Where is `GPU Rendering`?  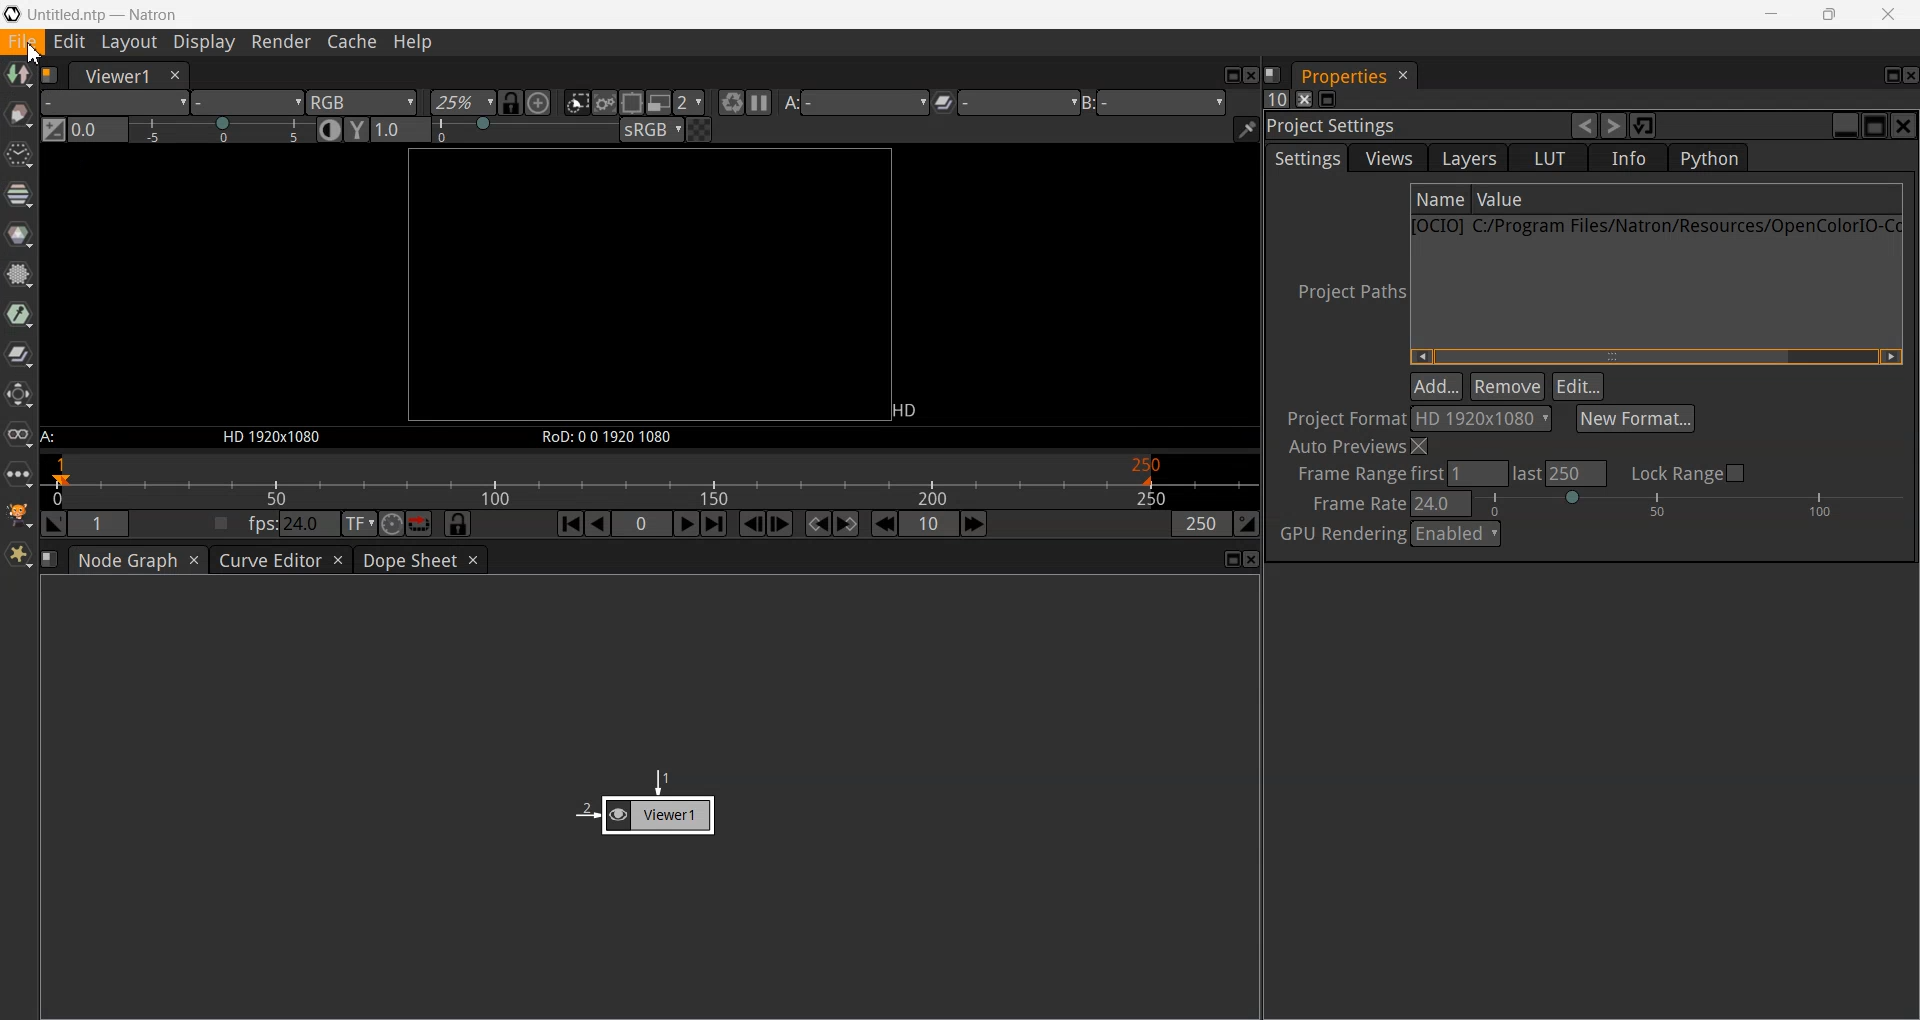 GPU Rendering is located at coordinates (1340, 535).